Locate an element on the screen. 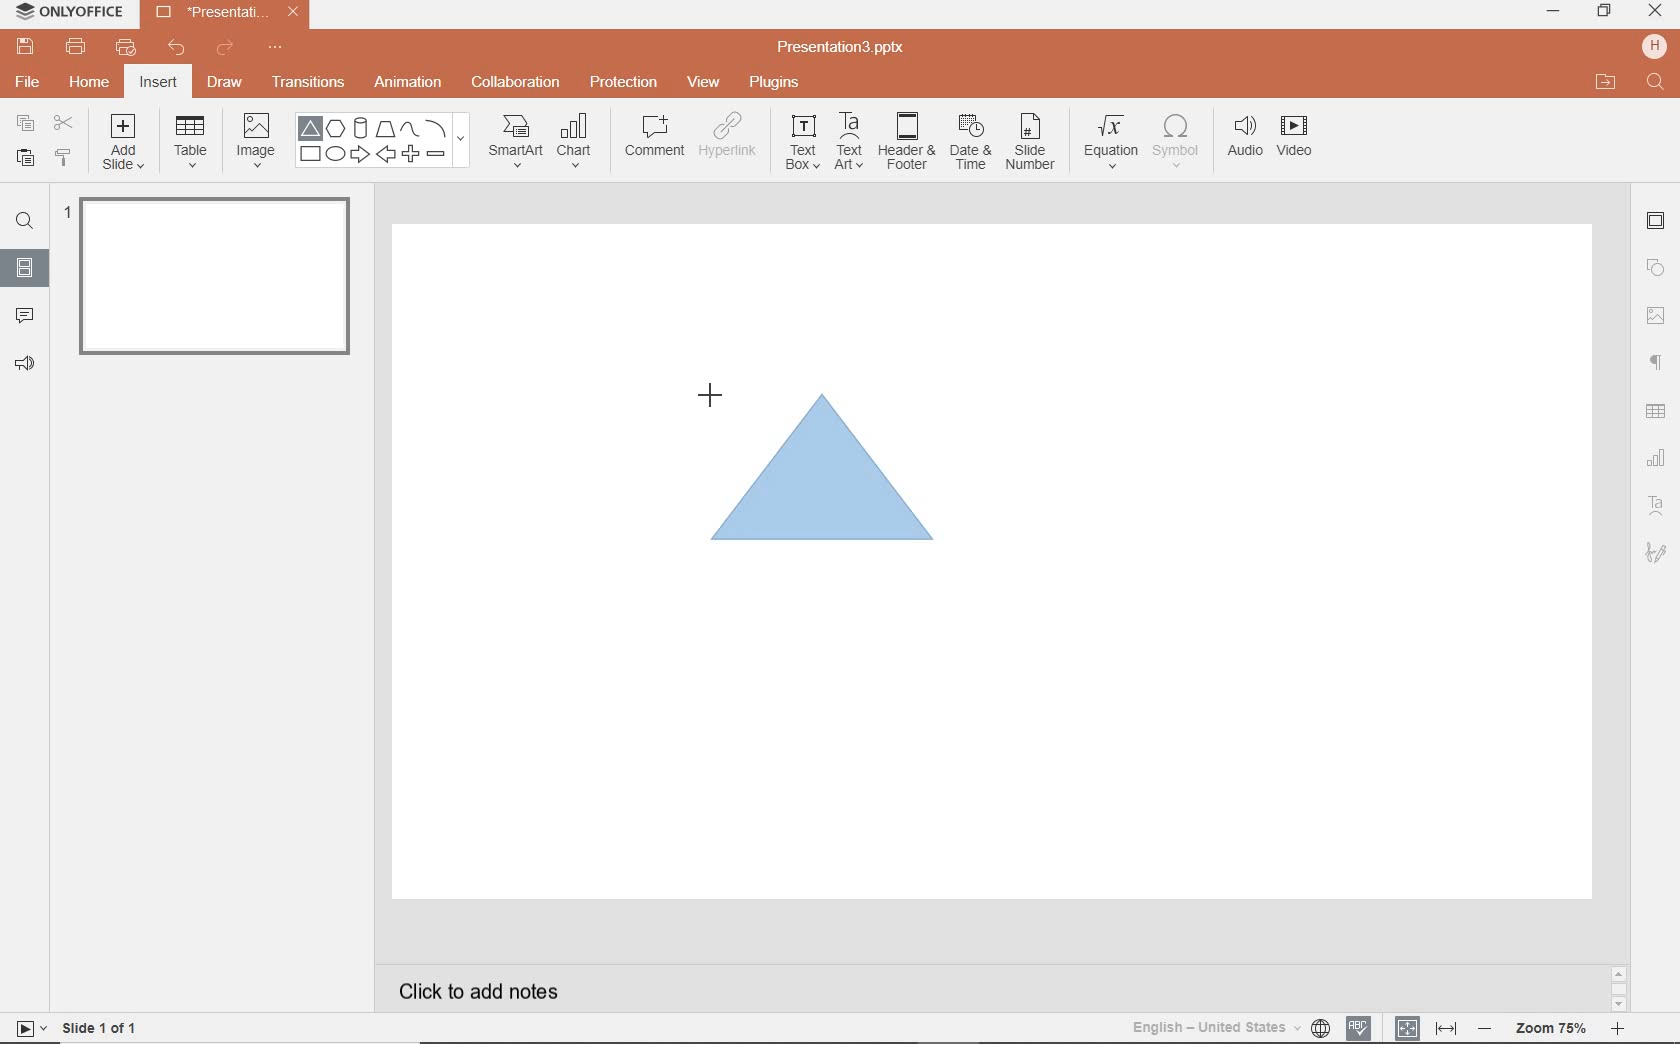  TEXT ART is located at coordinates (847, 143).